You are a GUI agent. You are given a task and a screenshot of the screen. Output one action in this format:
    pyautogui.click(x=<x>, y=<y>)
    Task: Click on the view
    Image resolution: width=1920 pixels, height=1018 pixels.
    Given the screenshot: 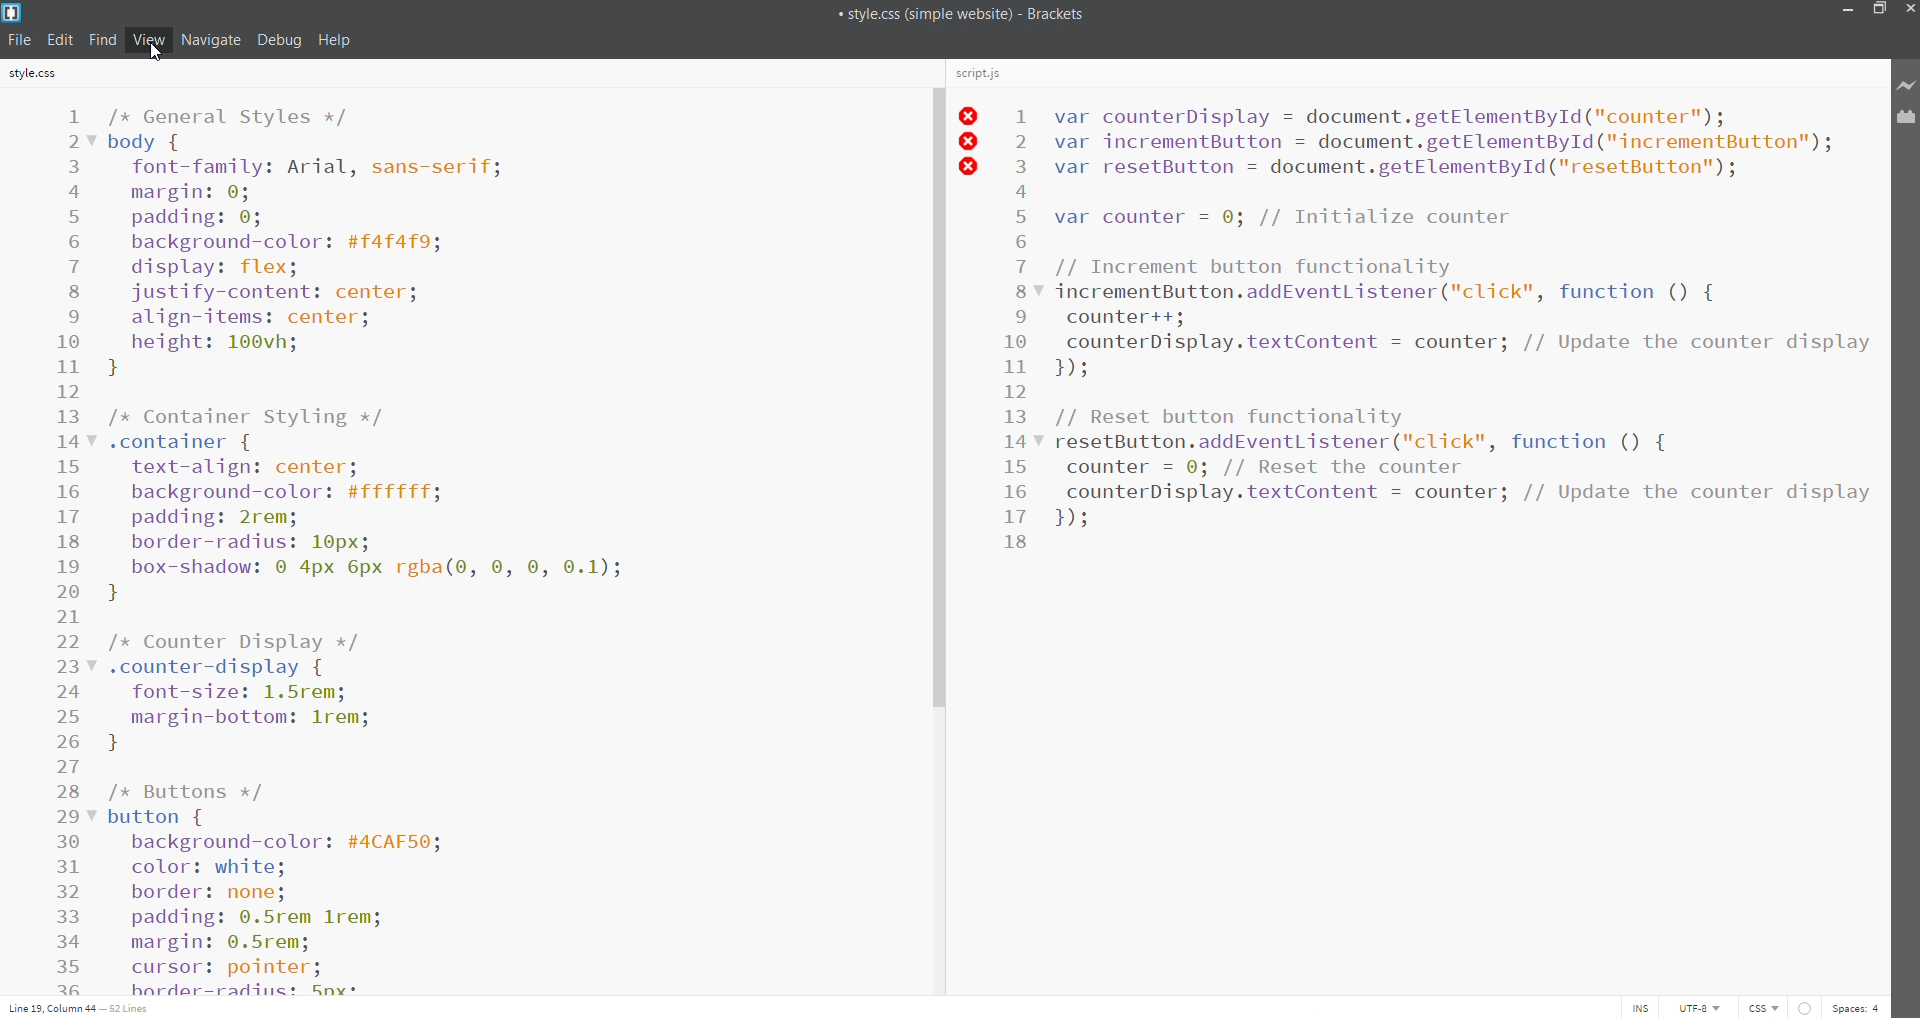 What is the action you would take?
    pyautogui.click(x=144, y=38)
    